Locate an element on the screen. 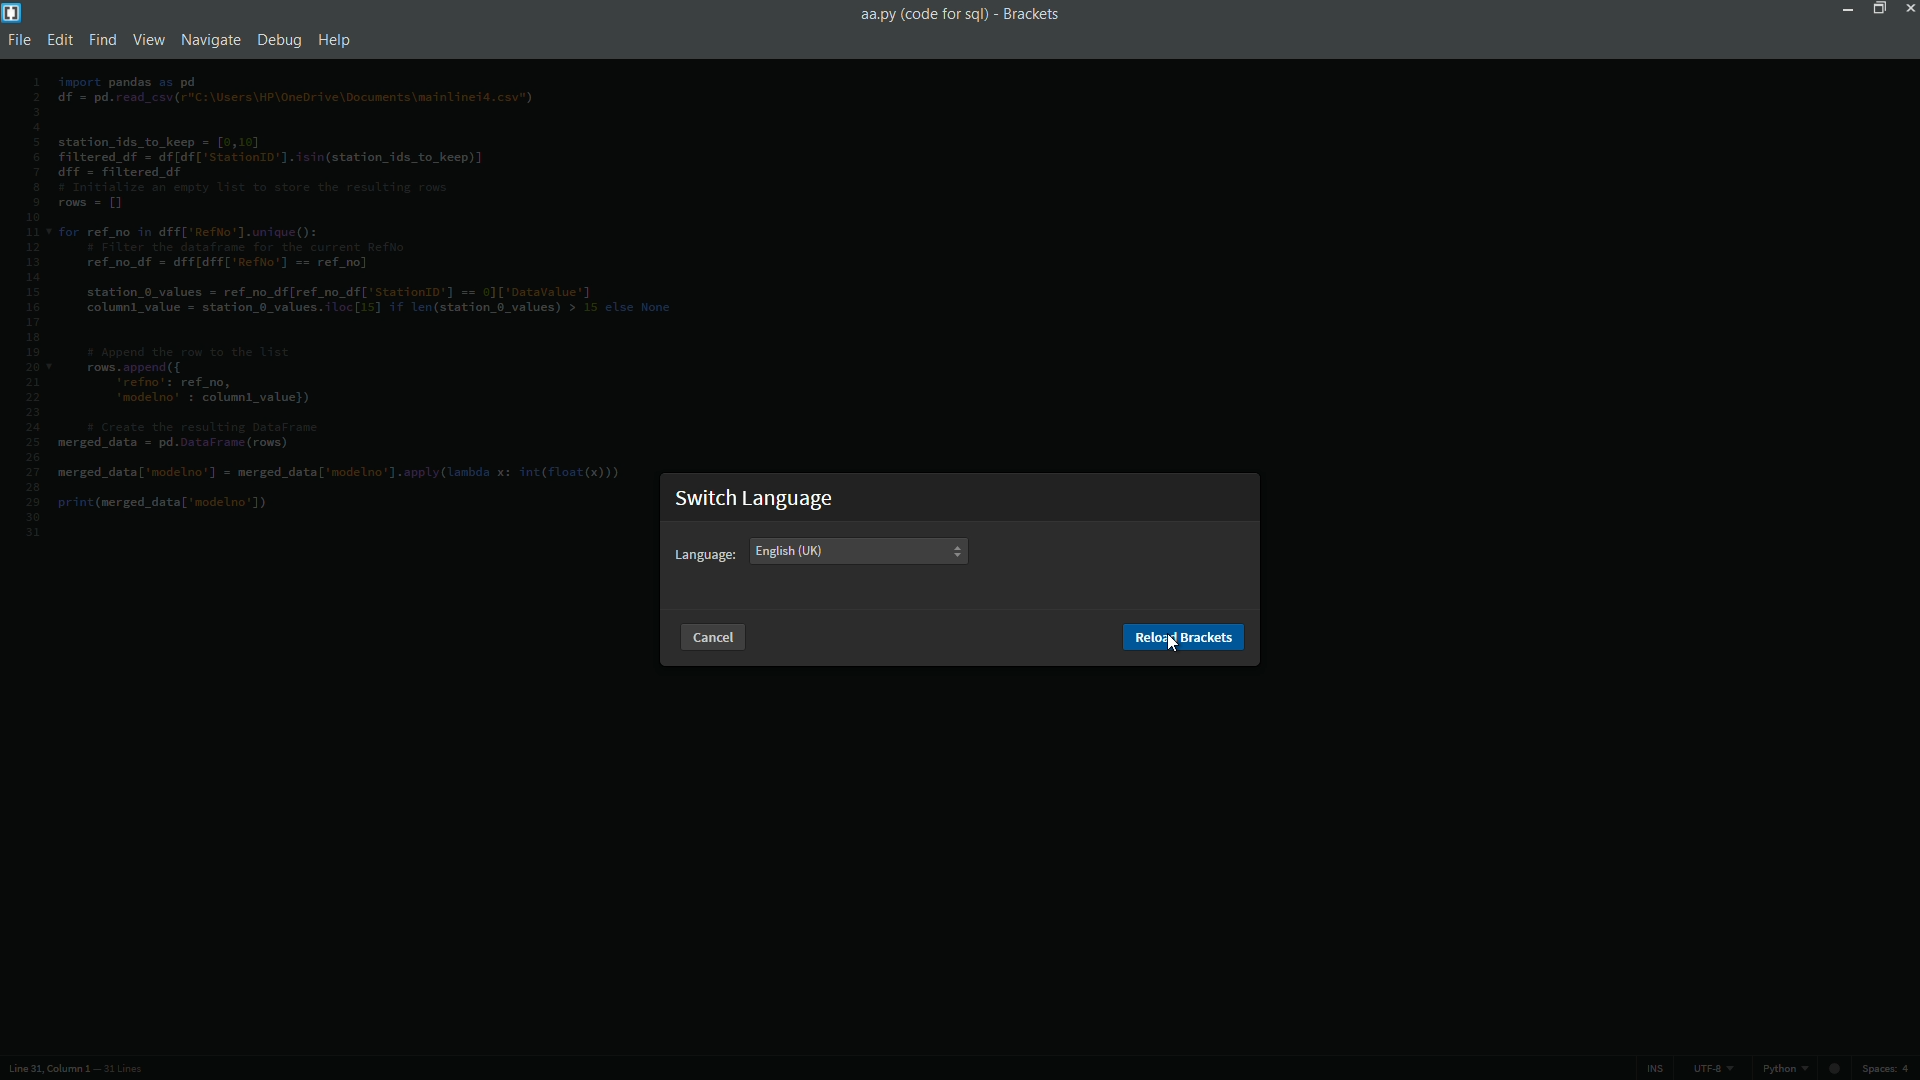 The image size is (1920, 1080). file name is located at coordinates (921, 14).